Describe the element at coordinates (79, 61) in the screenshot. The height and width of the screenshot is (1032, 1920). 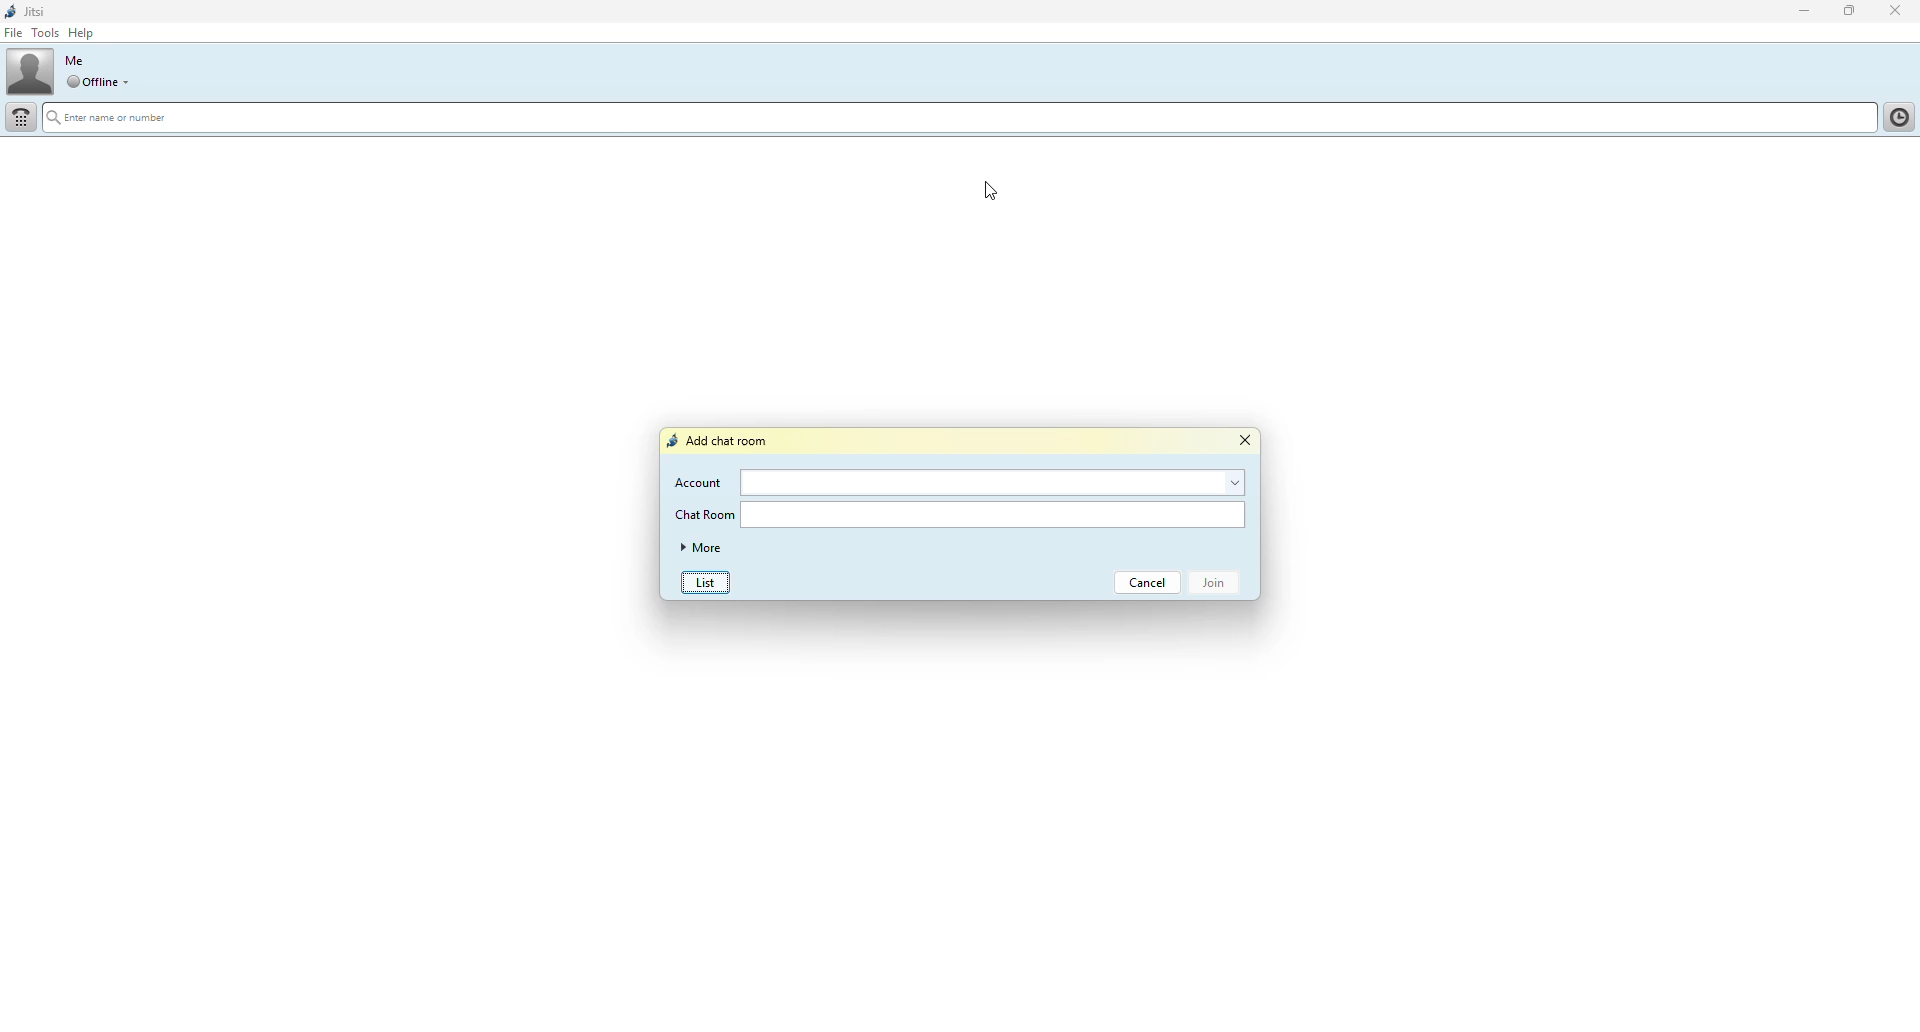
I see `me` at that location.